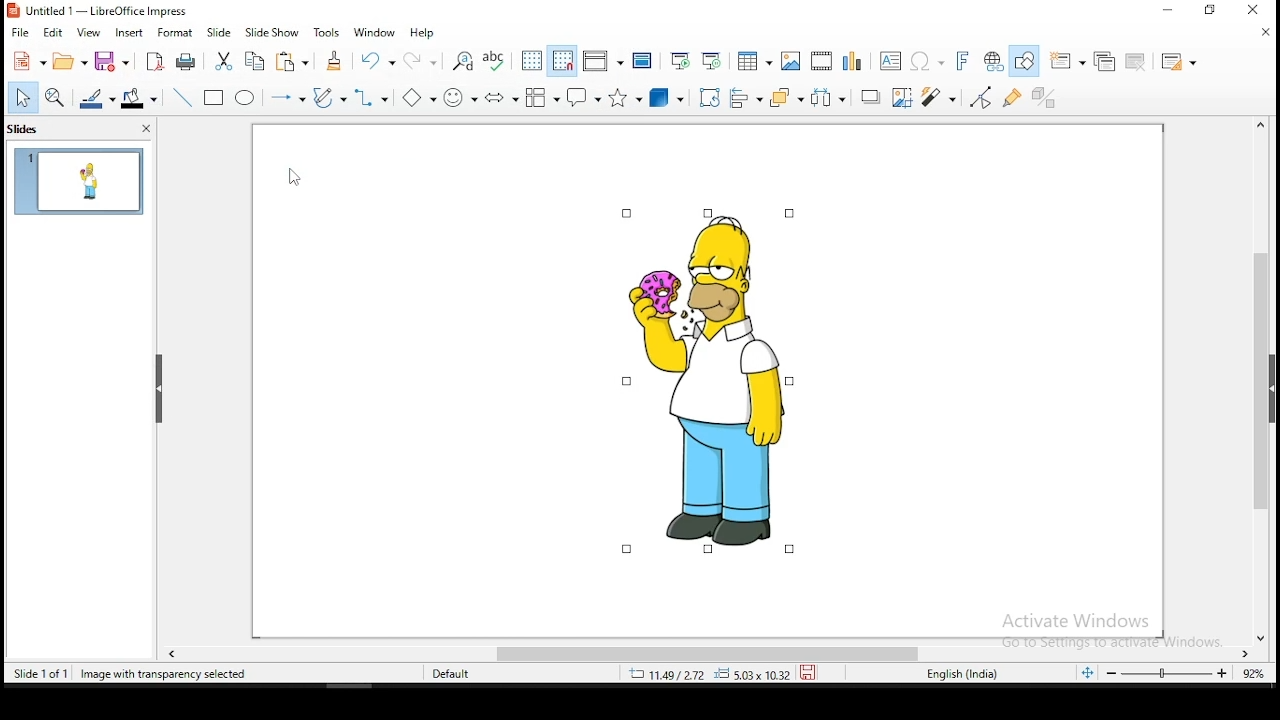 Image resolution: width=1280 pixels, height=720 pixels. Describe the element at coordinates (711, 654) in the screenshot. I see `scroll bar` at that location.